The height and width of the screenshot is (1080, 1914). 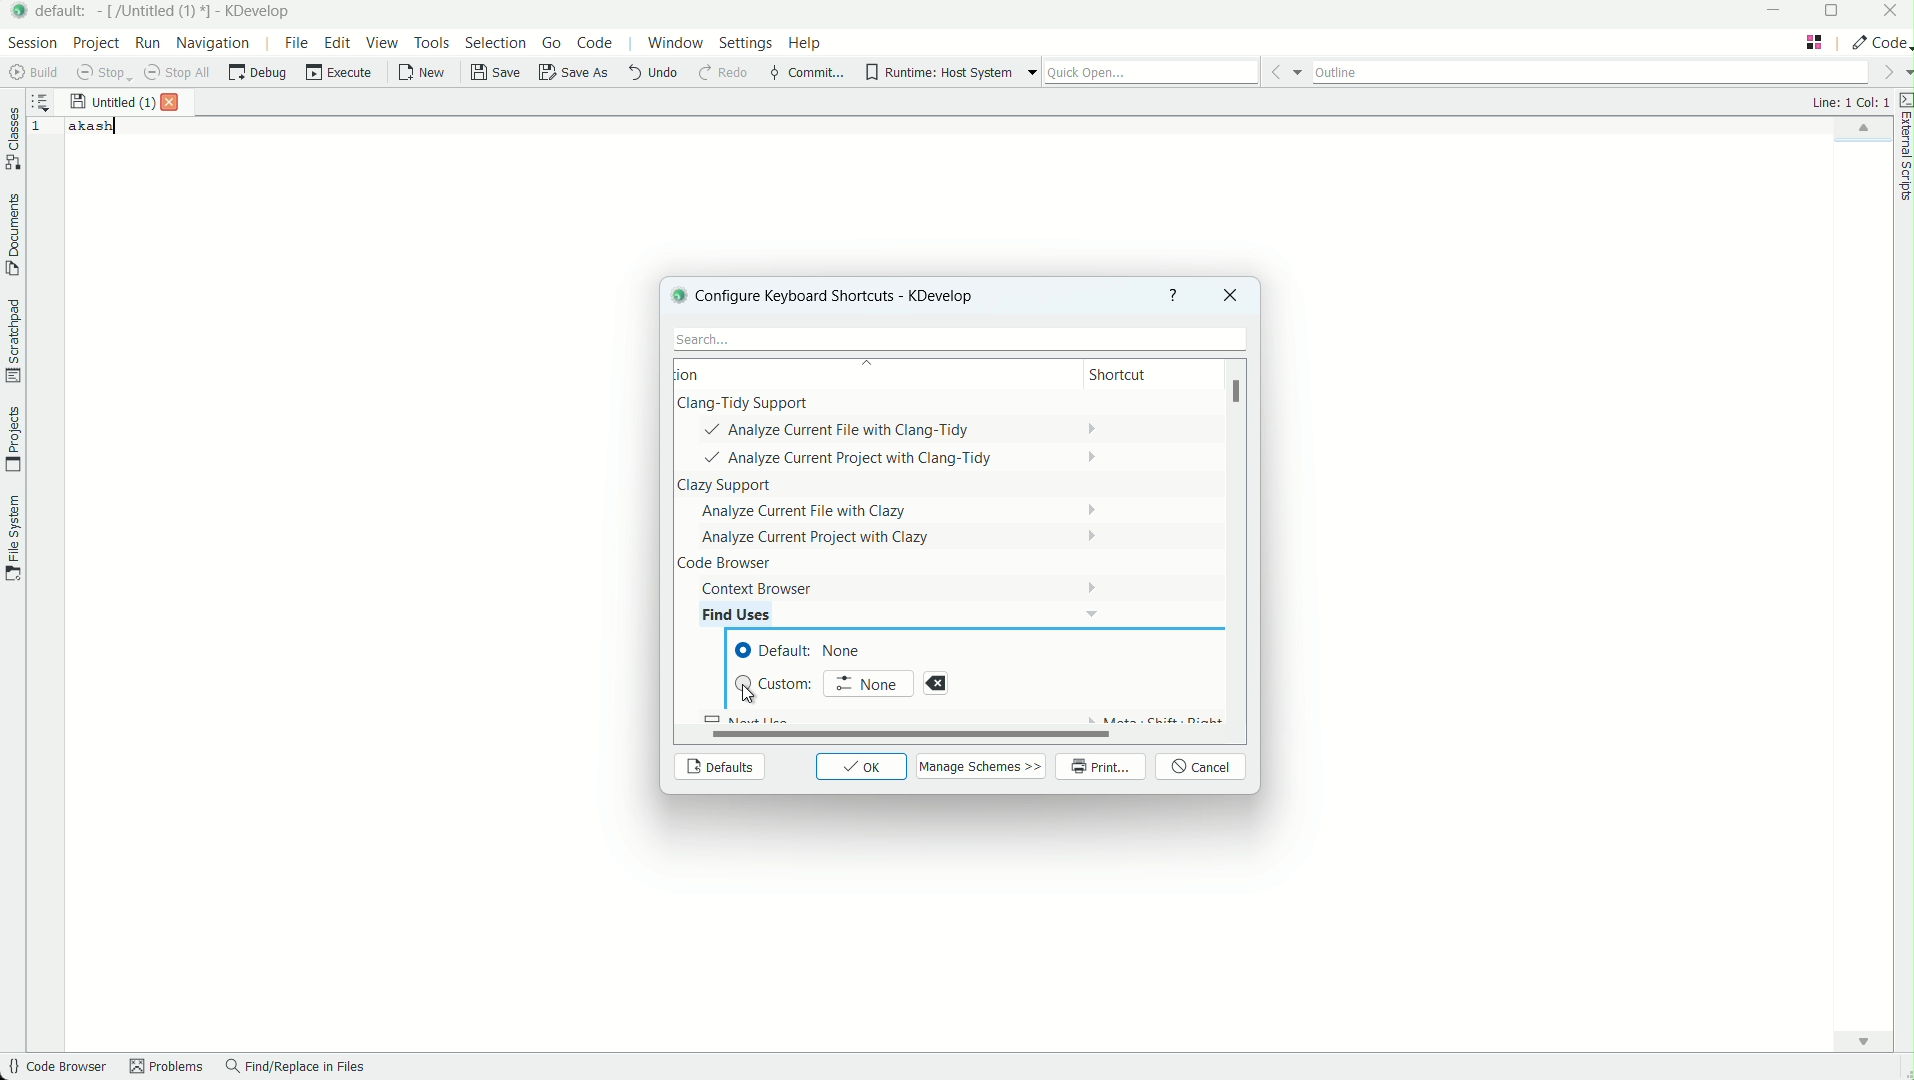 What do you see at coordinates (1102, 768) in the screenshot?
I see `print` at bounding box center [1102, 768].